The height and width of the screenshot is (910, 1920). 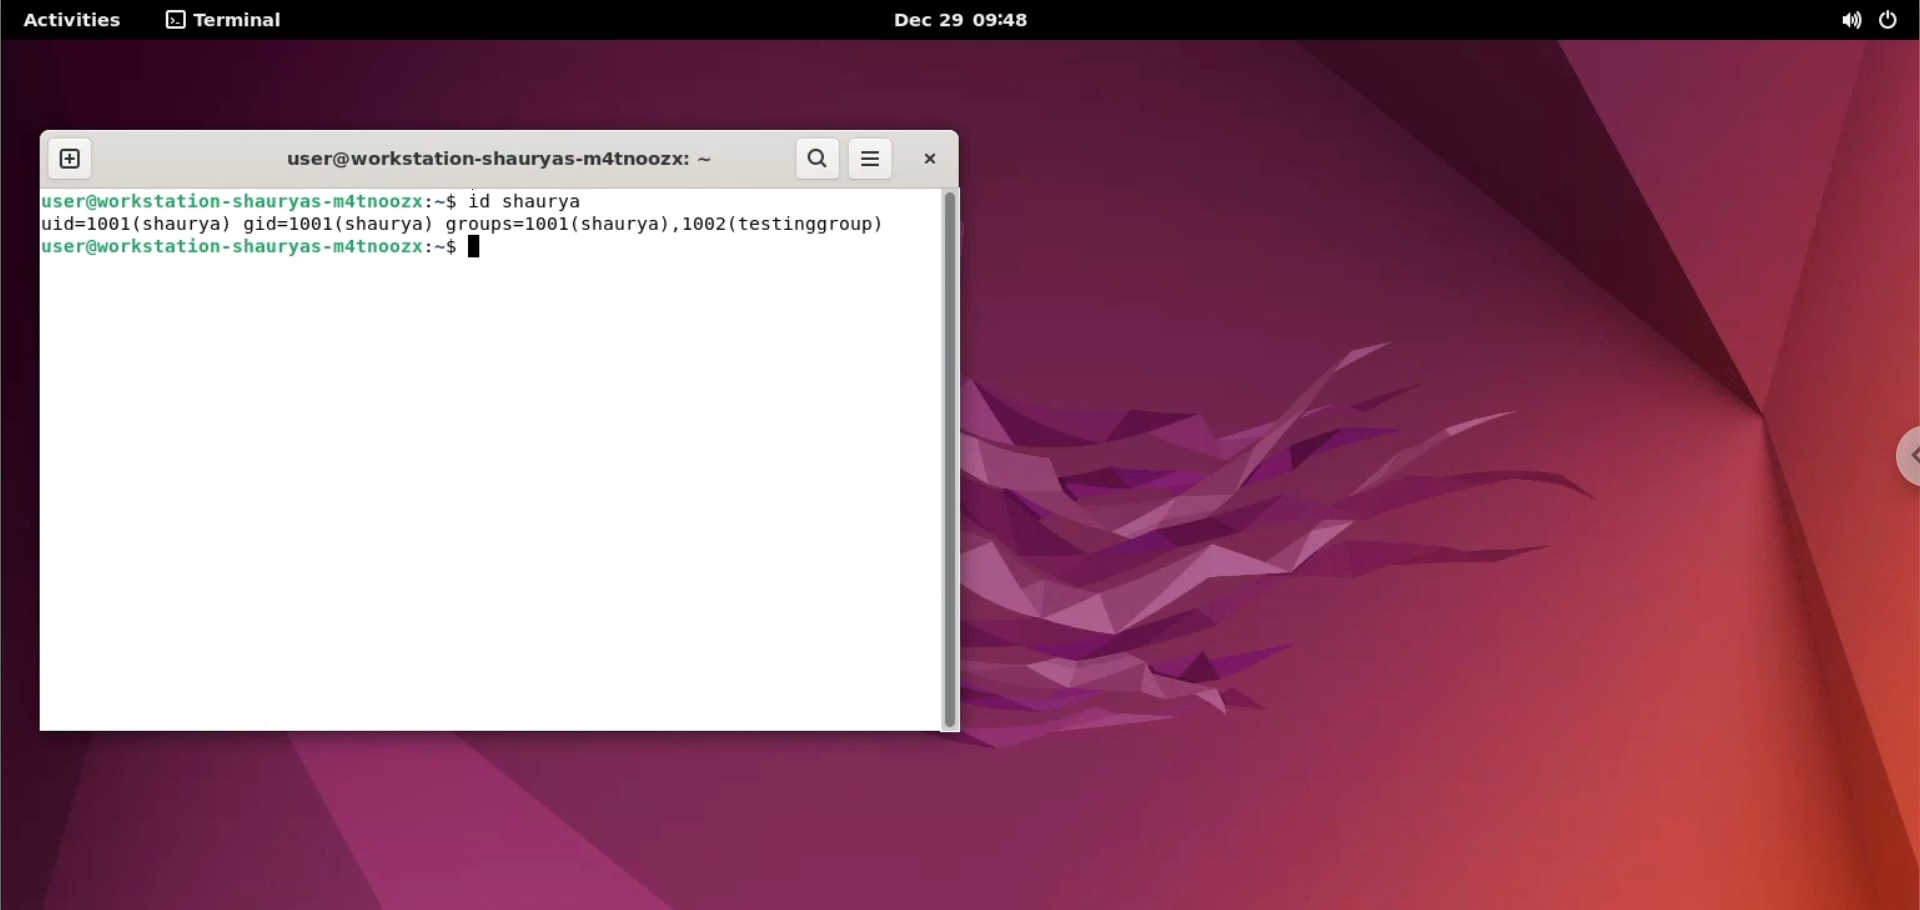 What do you see at coordinates (69, 159) in the screenshot?
I see `new tab` at bounding box center [69, 159].